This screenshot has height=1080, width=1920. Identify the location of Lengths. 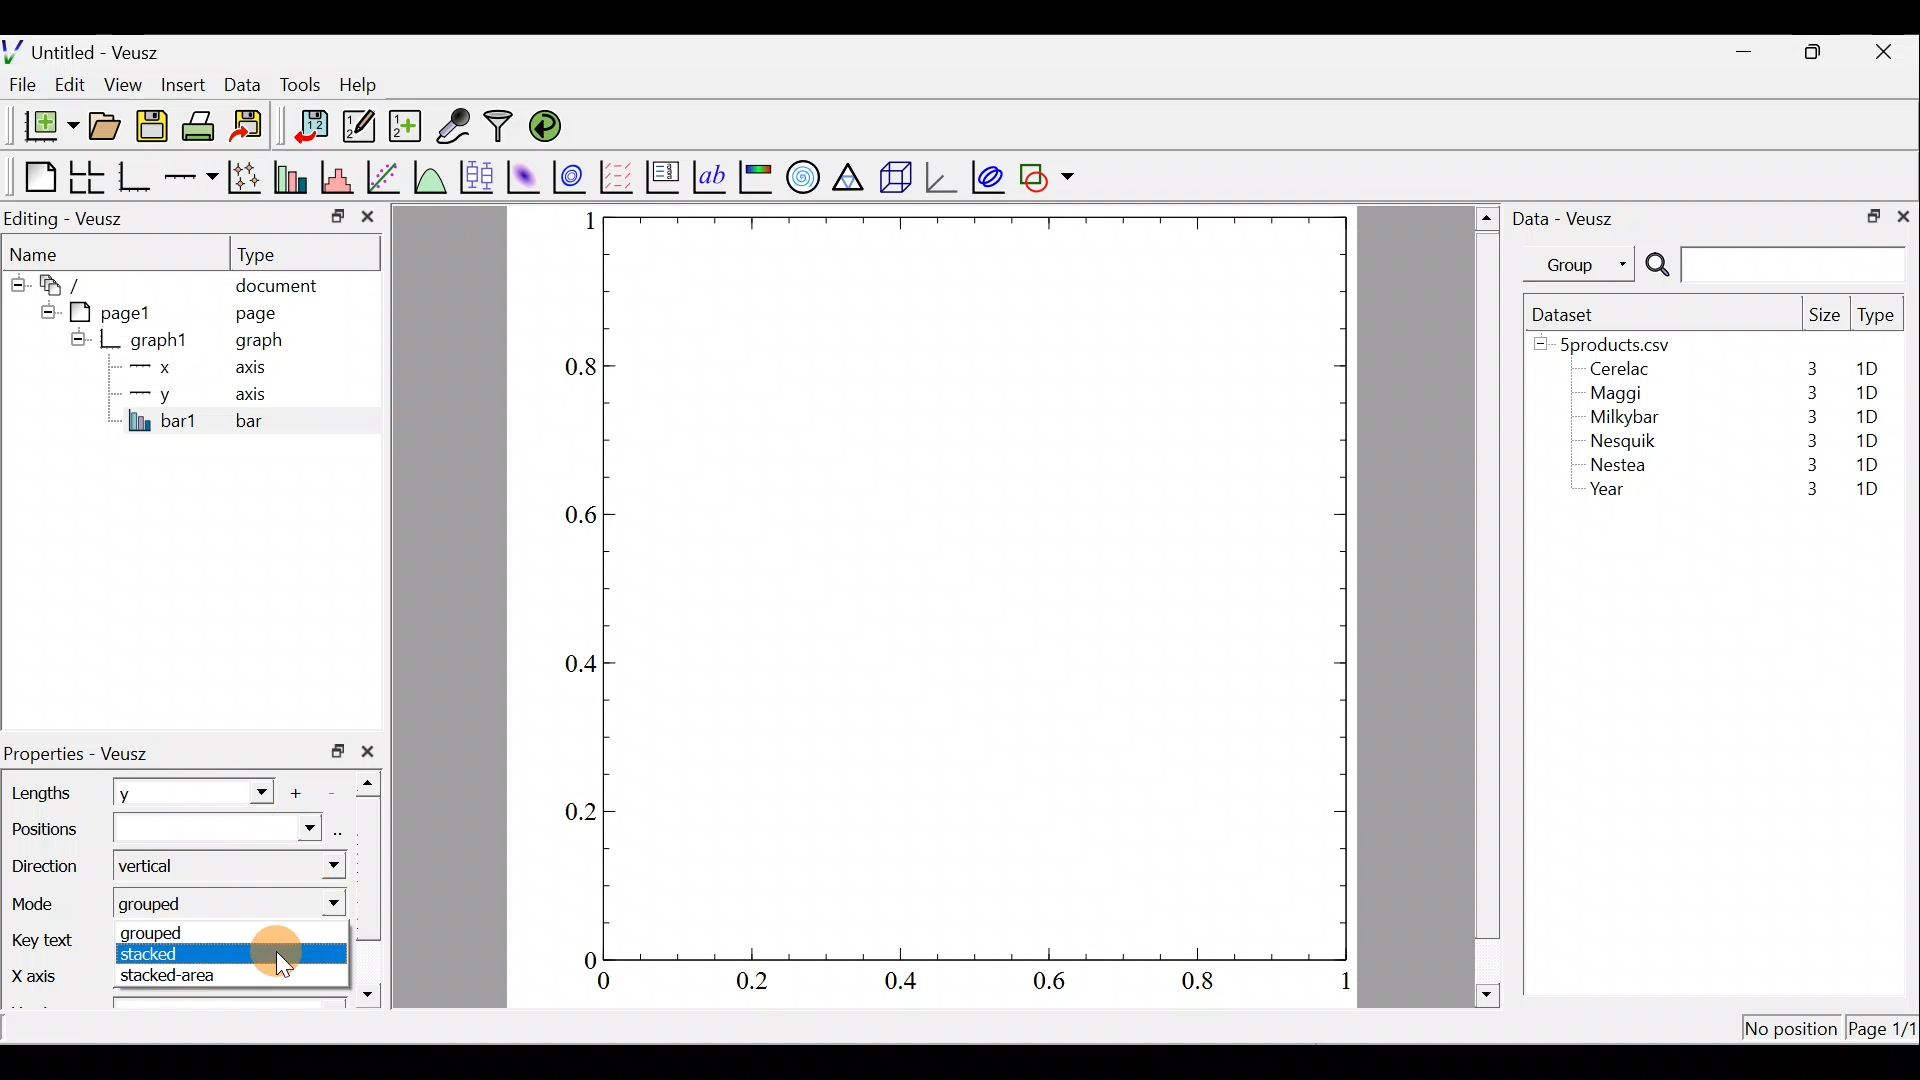
(42, 793).